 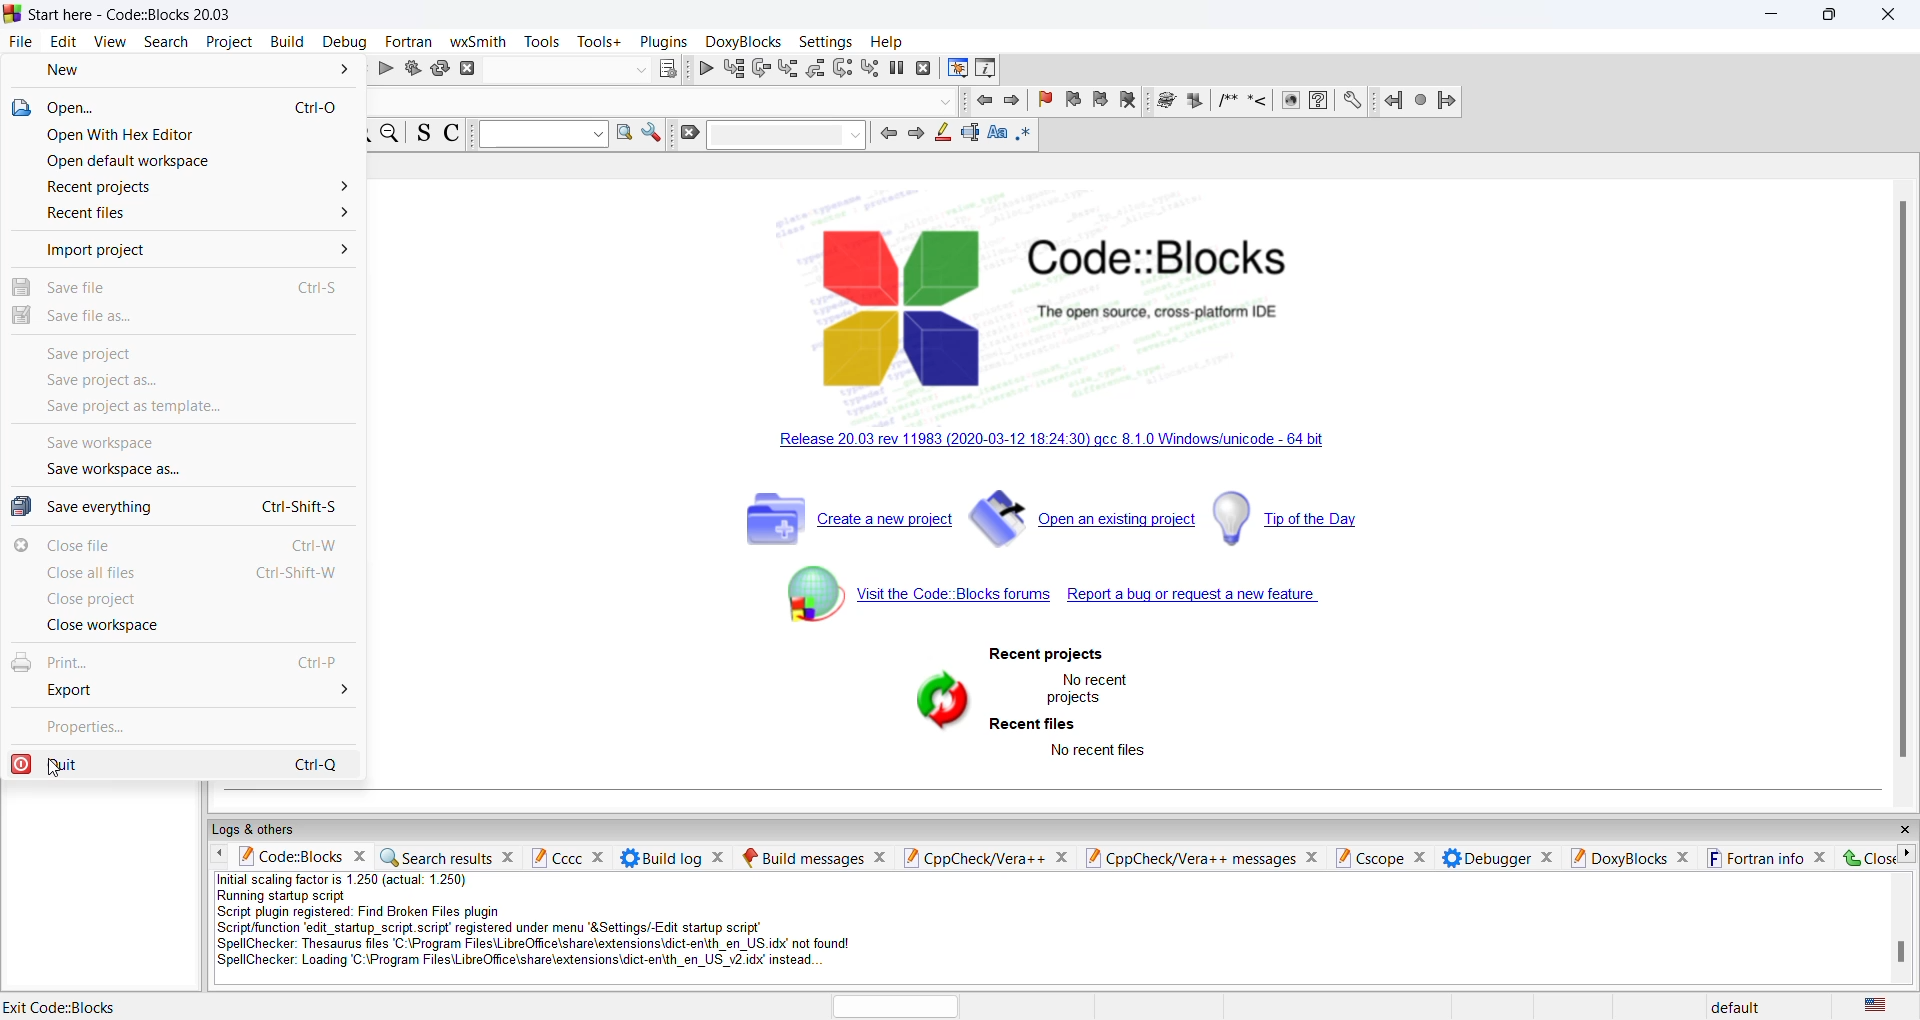 What do you see at coordinates (89, 729) in the screenshot?
I see `Properties...` at bounding box center [89, 729].